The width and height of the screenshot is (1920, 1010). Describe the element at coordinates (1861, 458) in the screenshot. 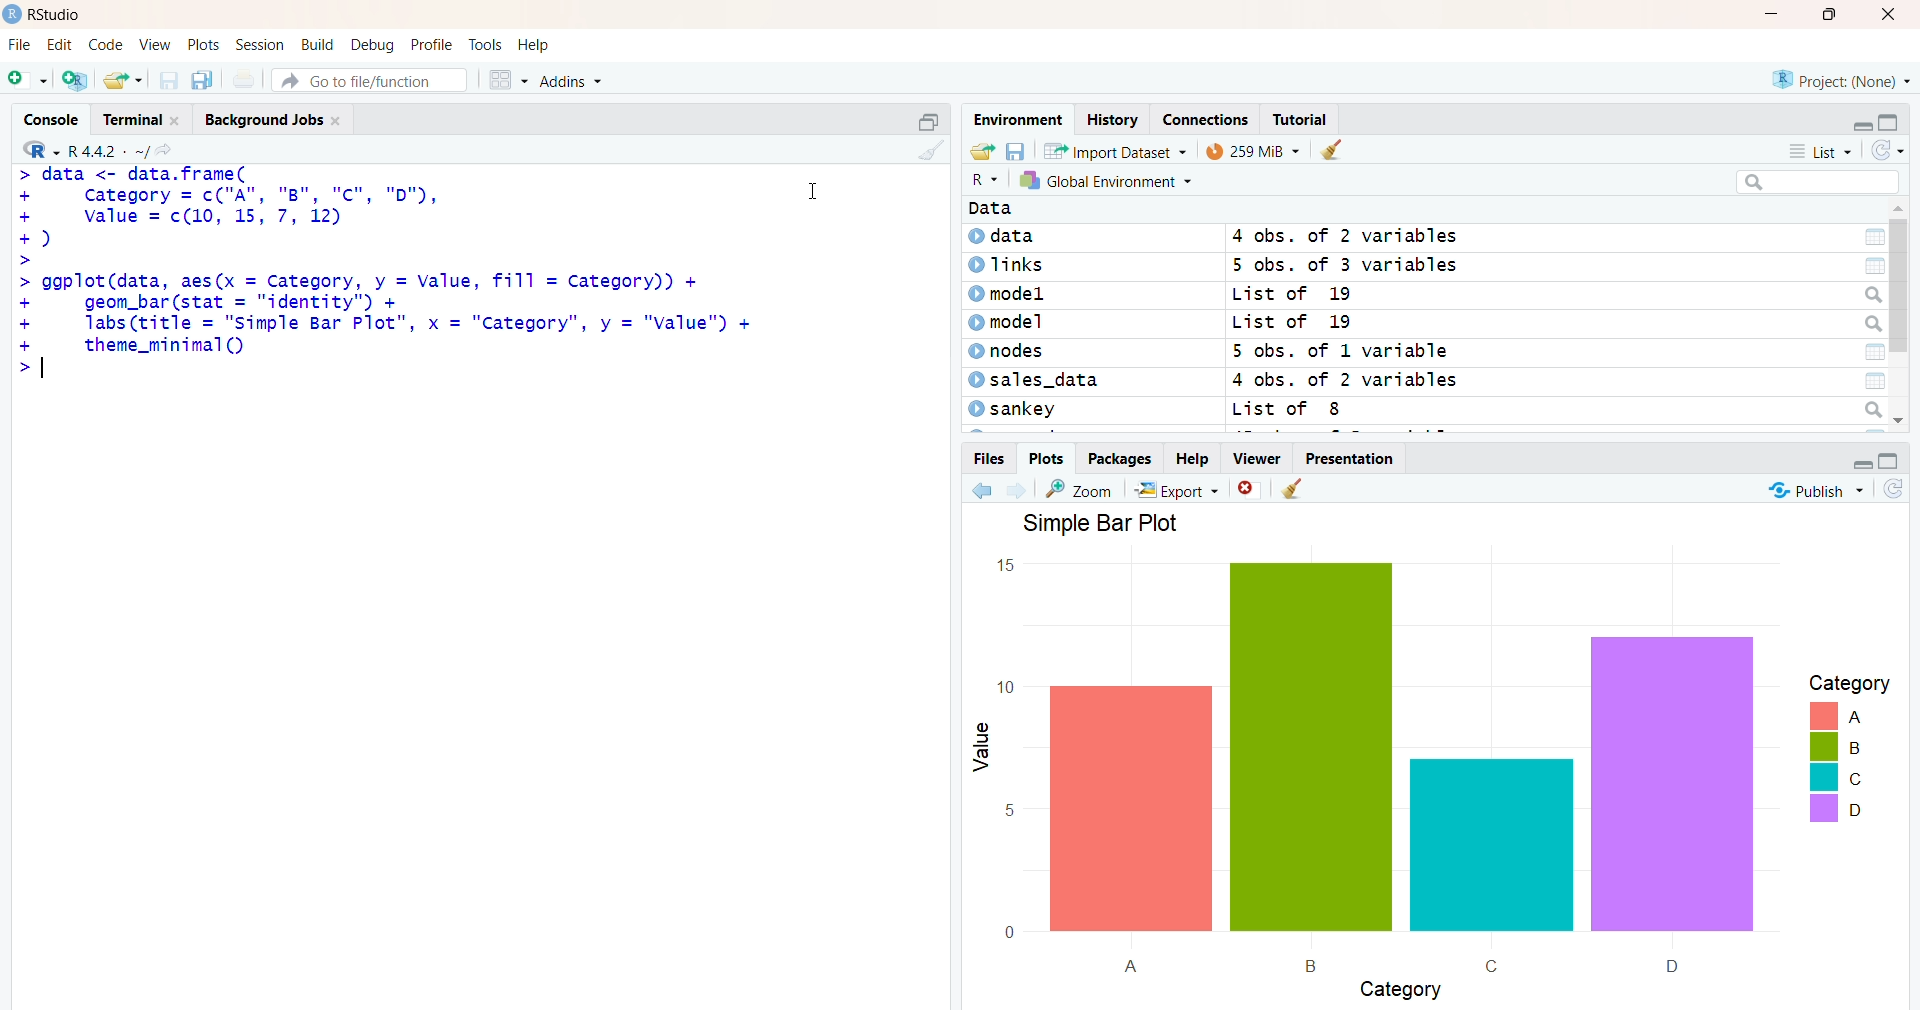

I see `minimize` at that location.